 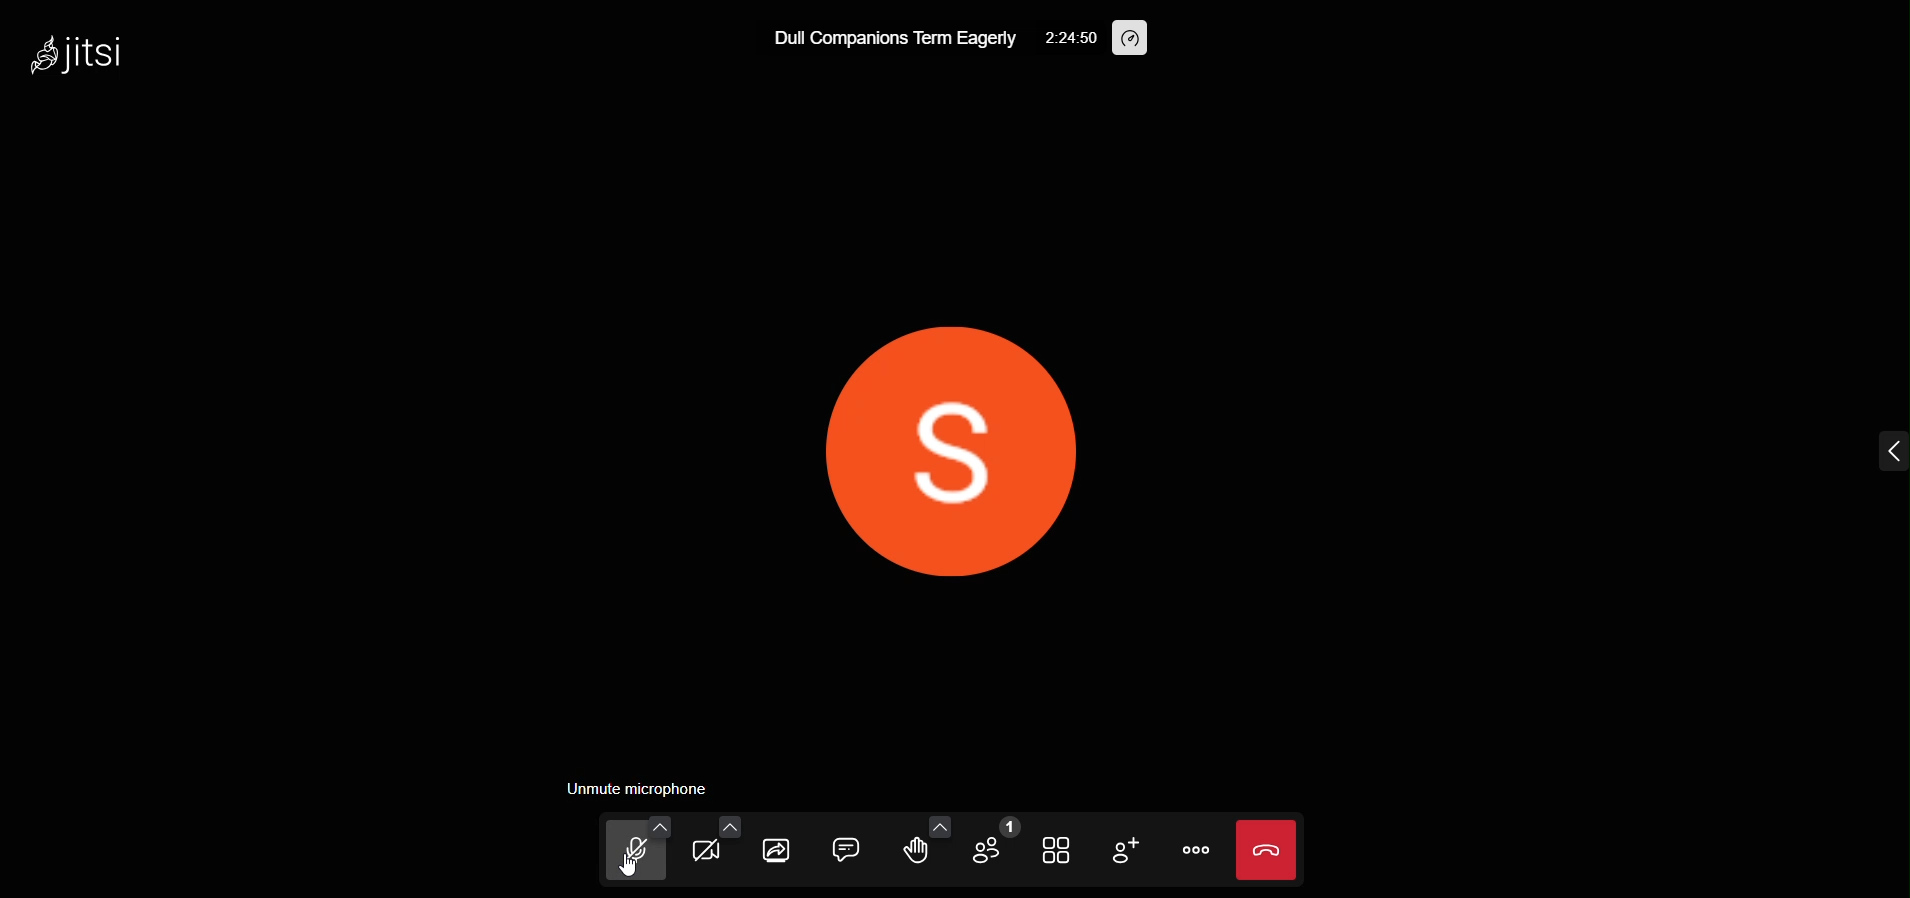 What do you see at coordinates (948, 448) in the screenshot?
I see `display picture` at bounding box center [948, 448].